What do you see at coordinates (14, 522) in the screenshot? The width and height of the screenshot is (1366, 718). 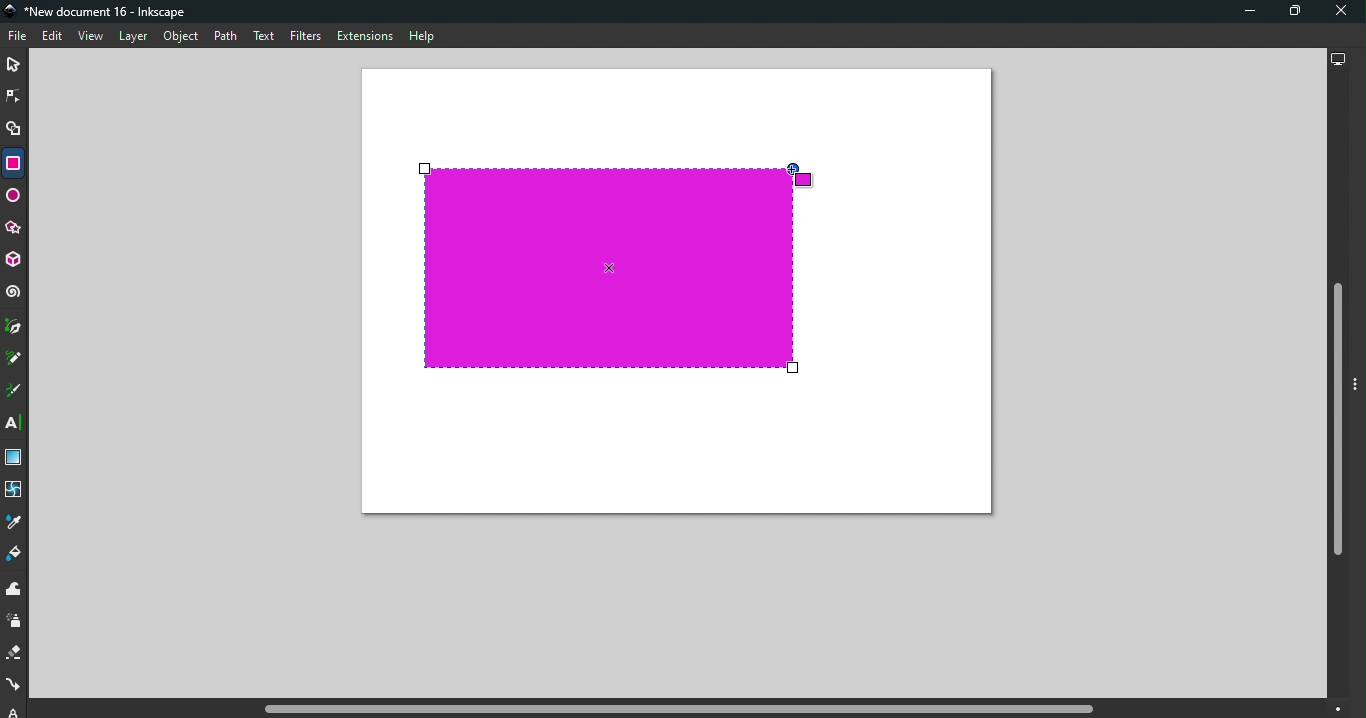 I see `Dropper tool` at bounding box center [14, 522].